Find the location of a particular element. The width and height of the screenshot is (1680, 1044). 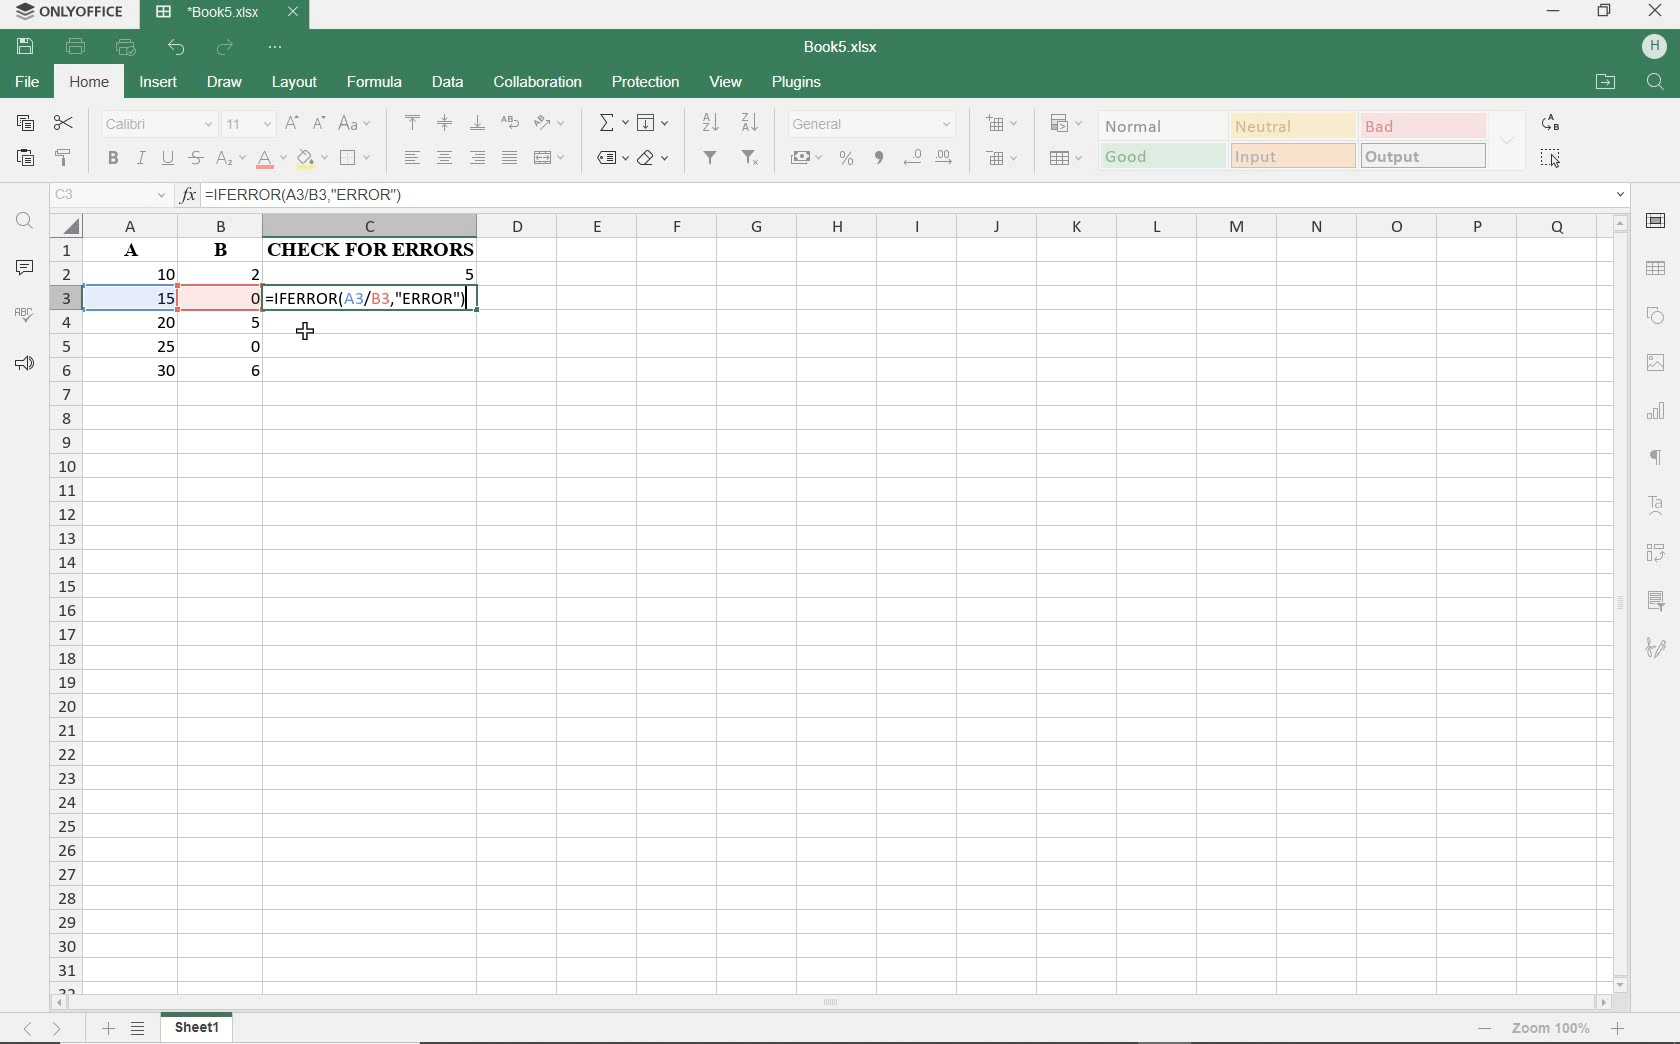

REPLACE is located at coordinates (1550, 122).